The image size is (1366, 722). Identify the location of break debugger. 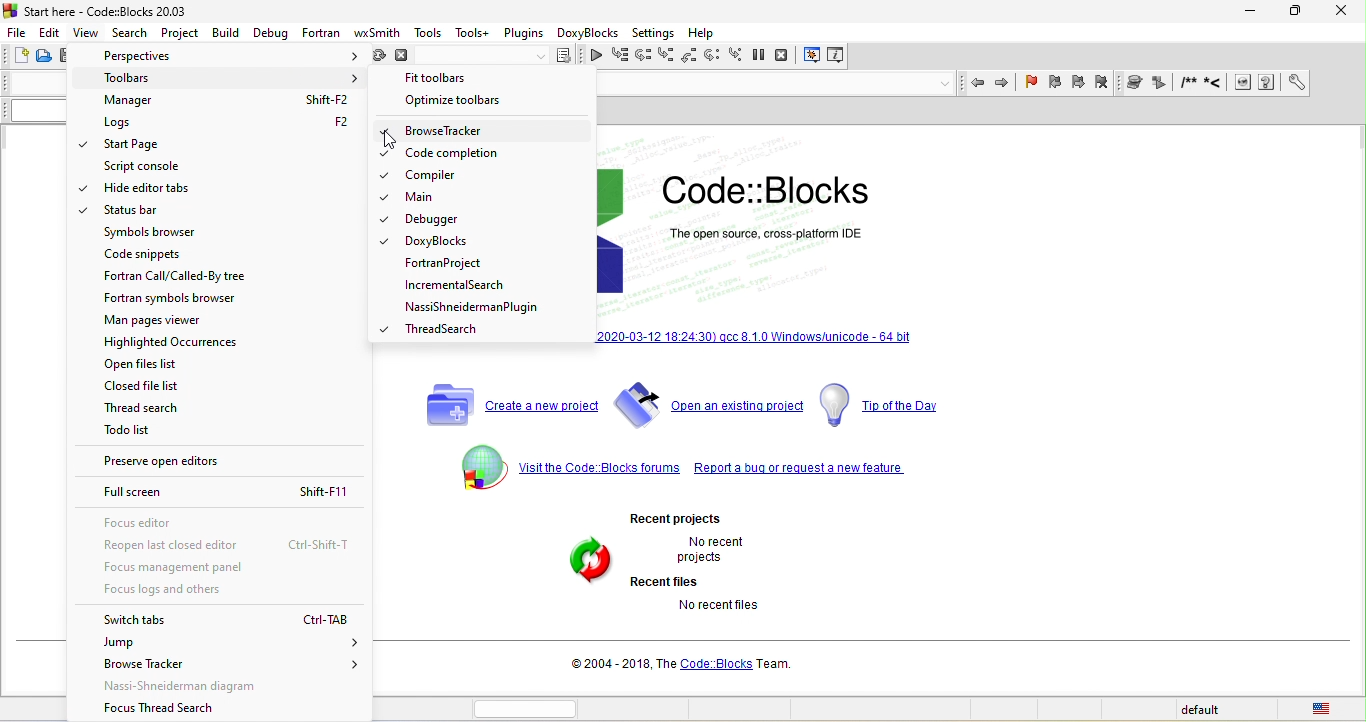
(759, 56).